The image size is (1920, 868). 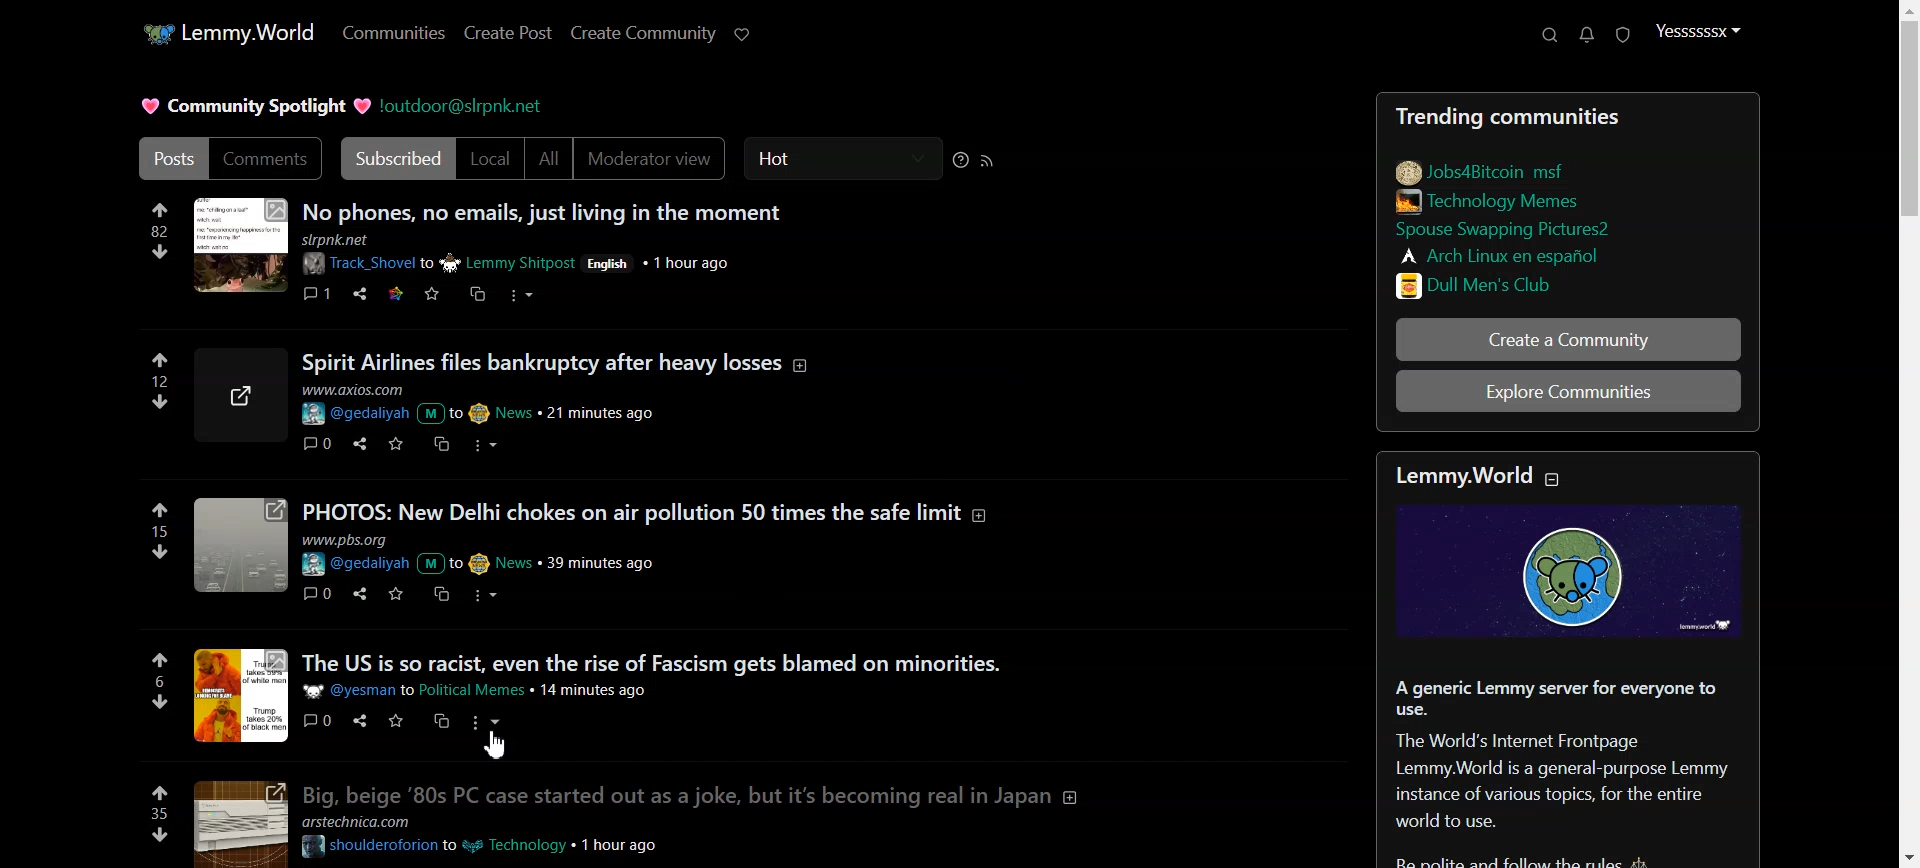 I want to click on share, so click(x=360, y=294).